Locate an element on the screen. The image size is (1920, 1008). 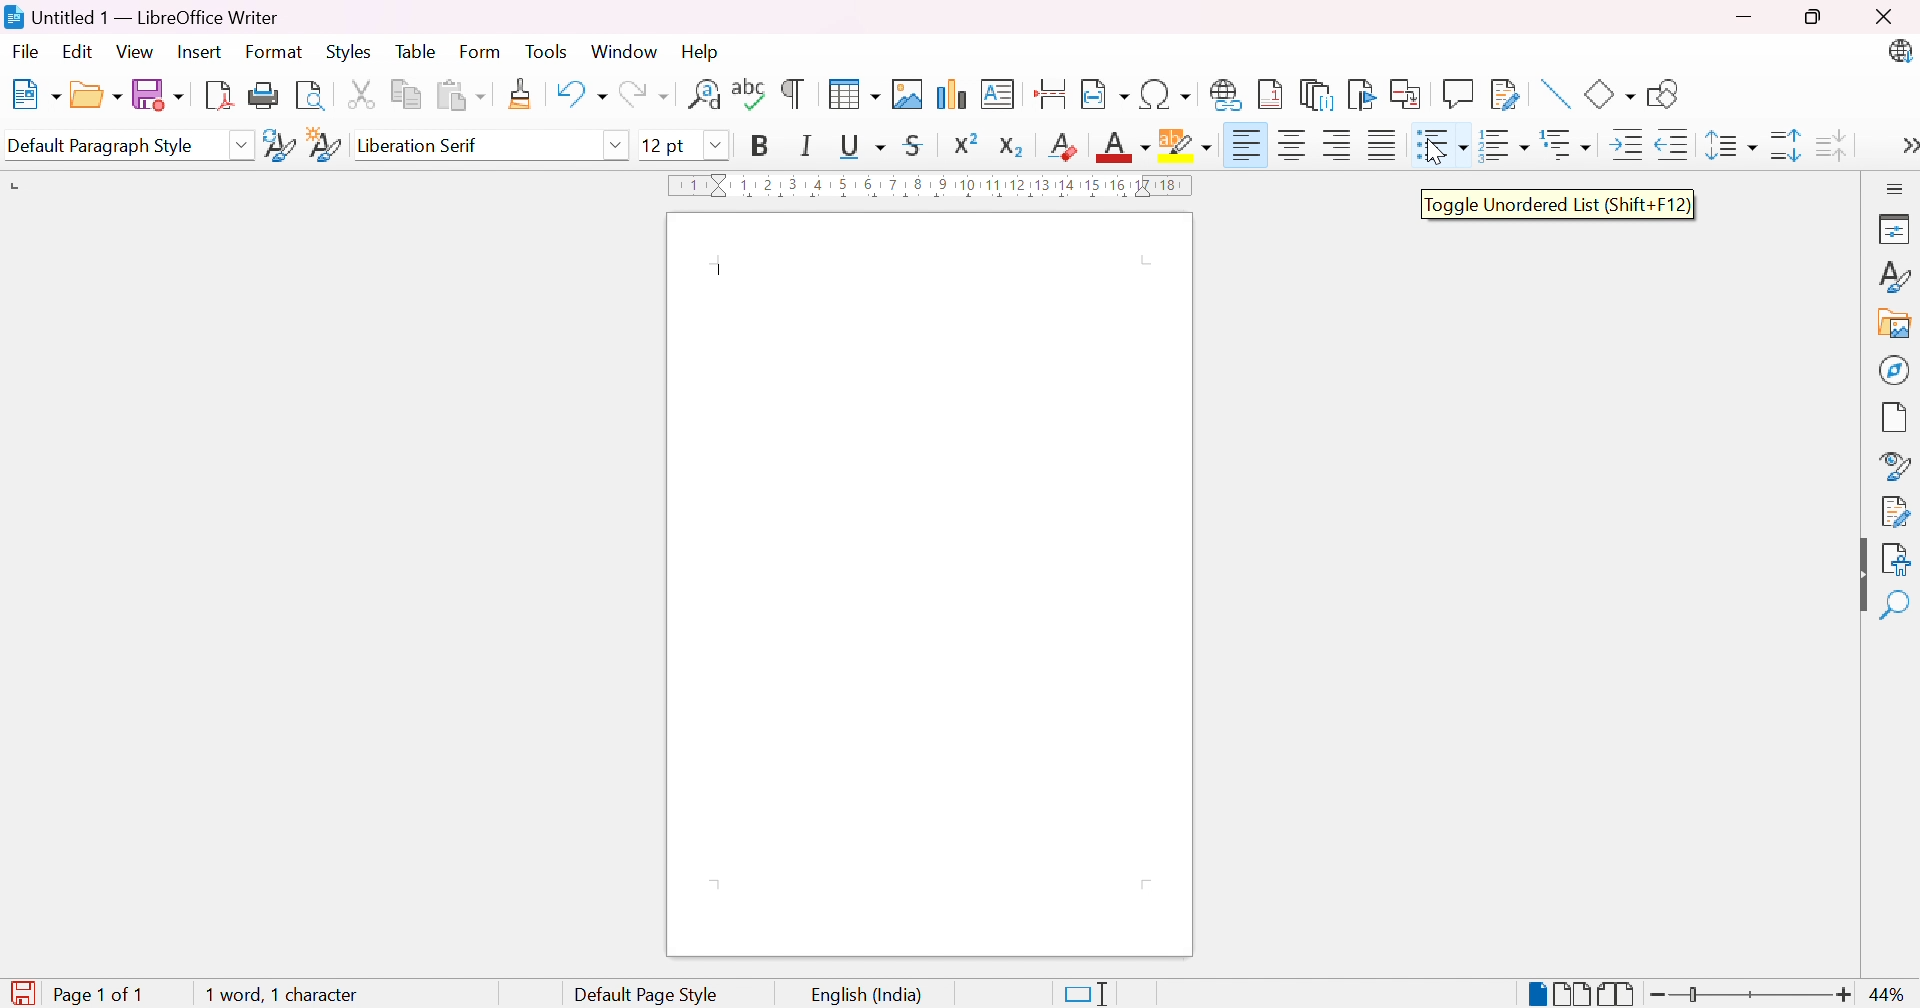
Minimize is located at coordinates (1744, 14).